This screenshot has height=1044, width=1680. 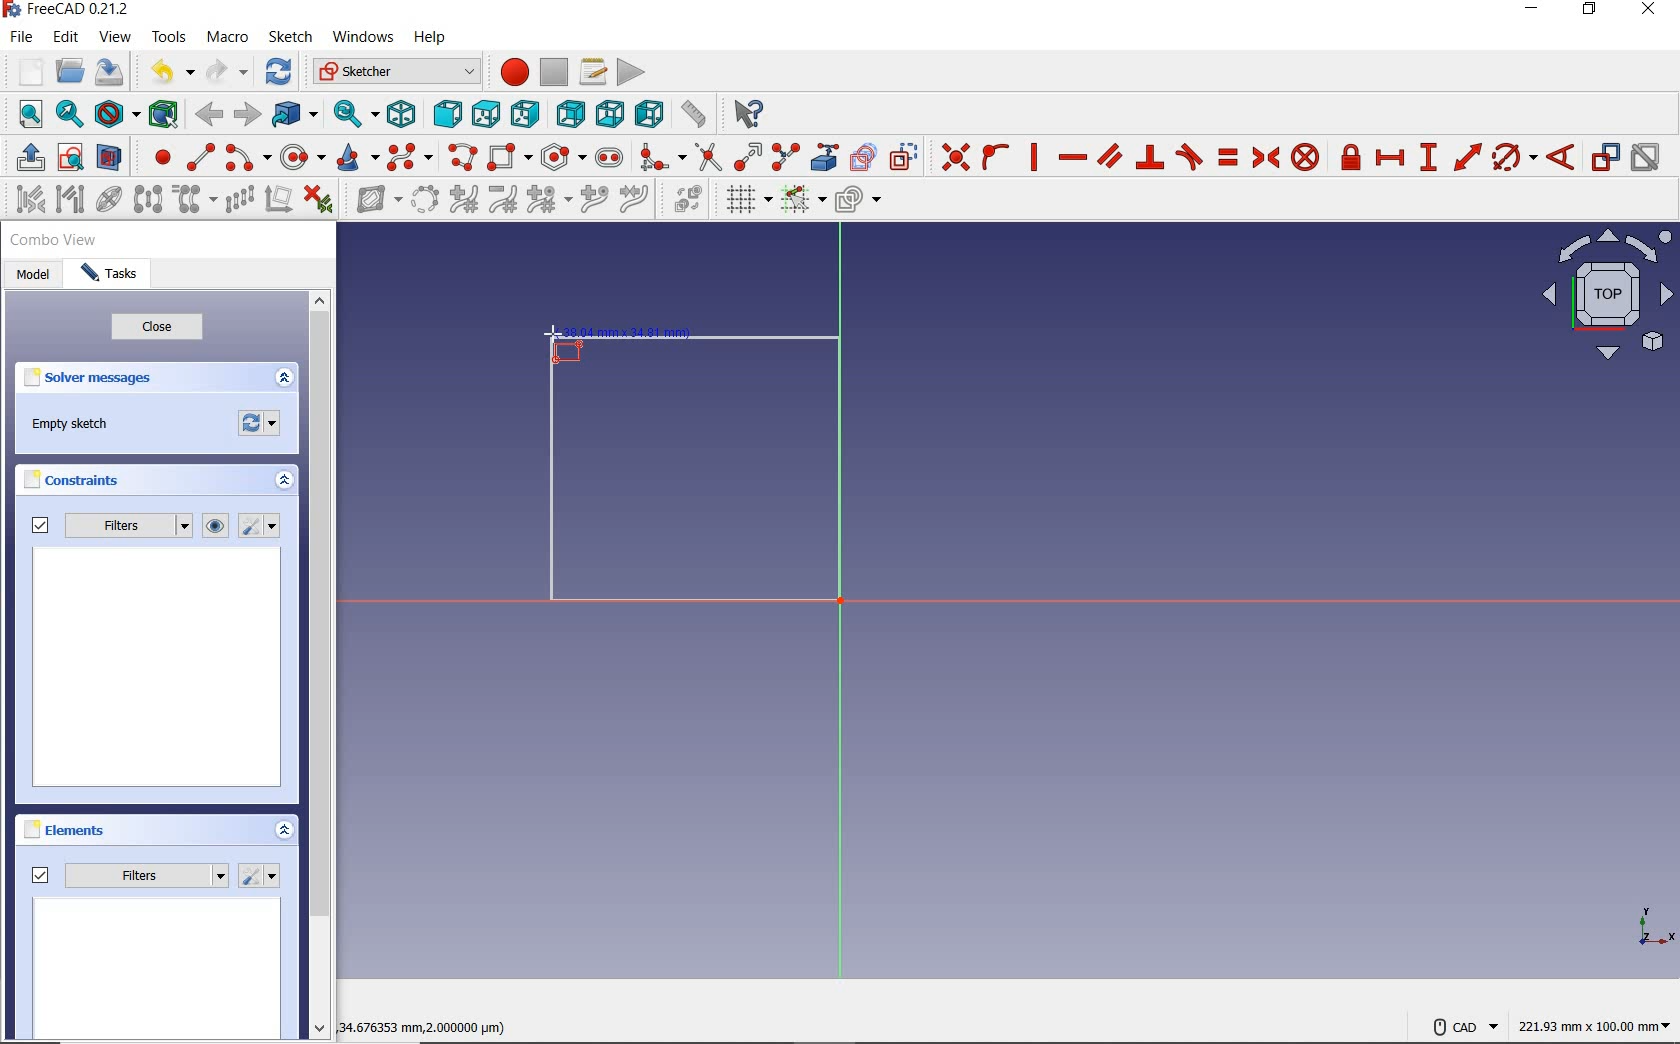 I want to click on create B-Spline, so click(x=412, y=158).